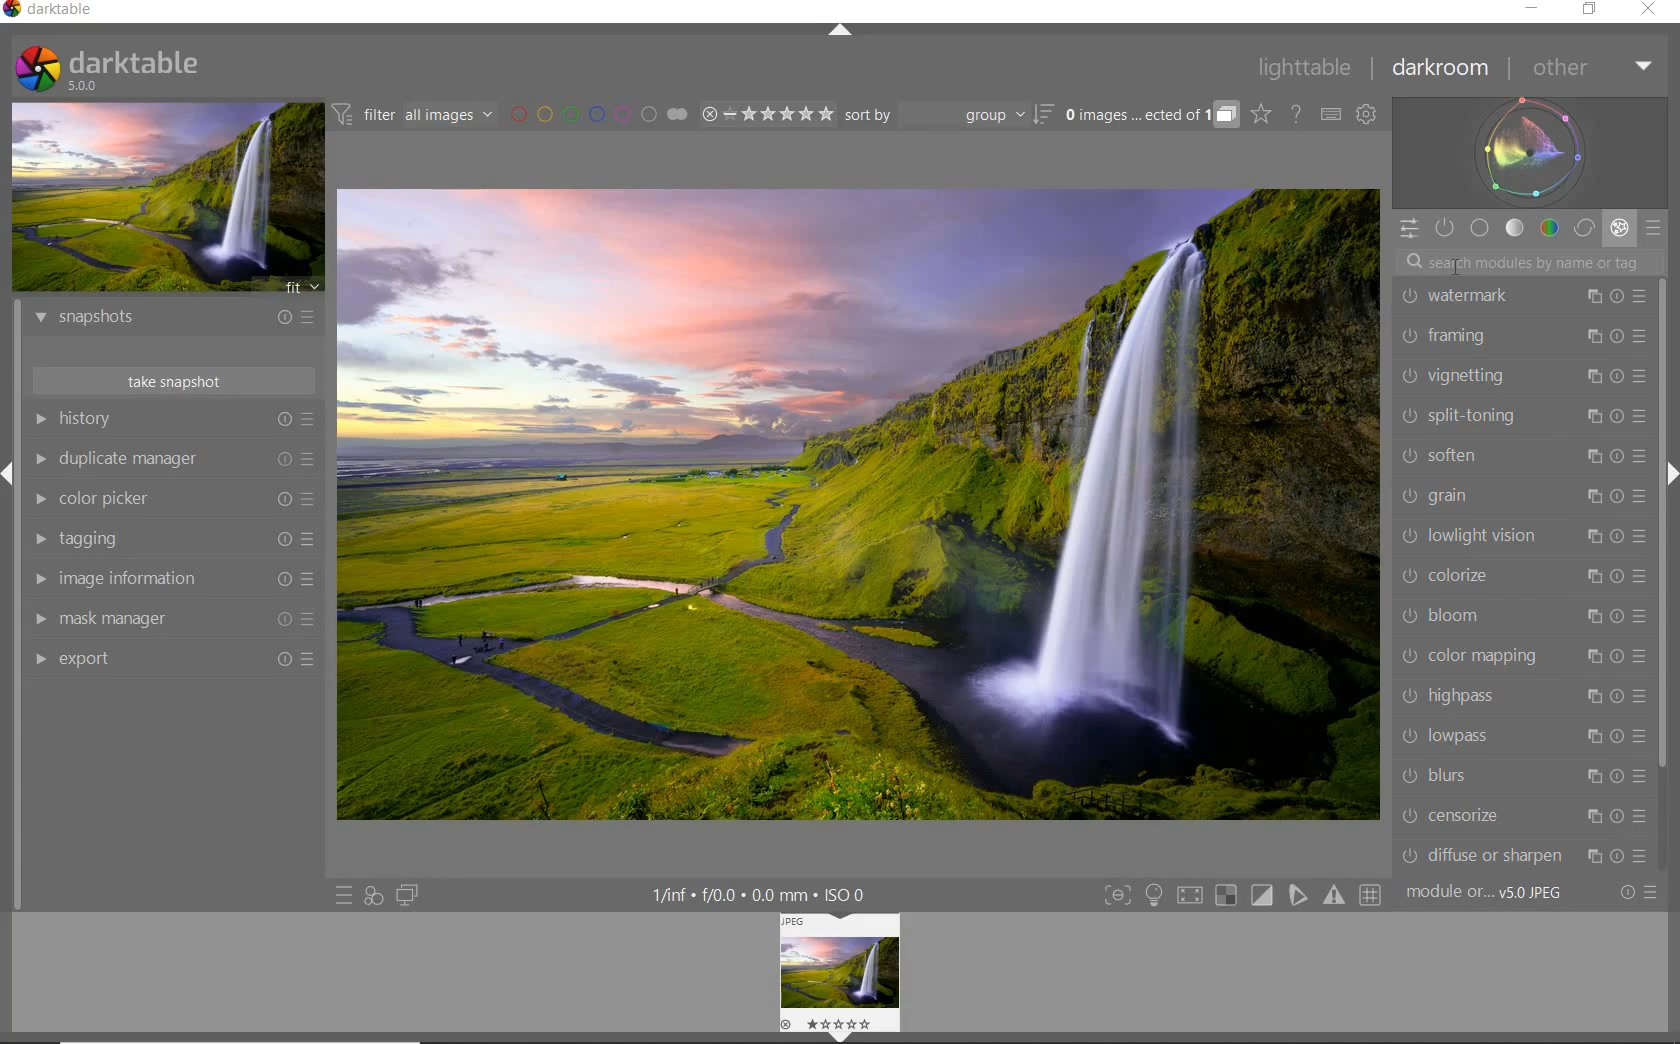  Describe the element at coordinates (1588, 67) in the screenshot. I see `other` at that location.